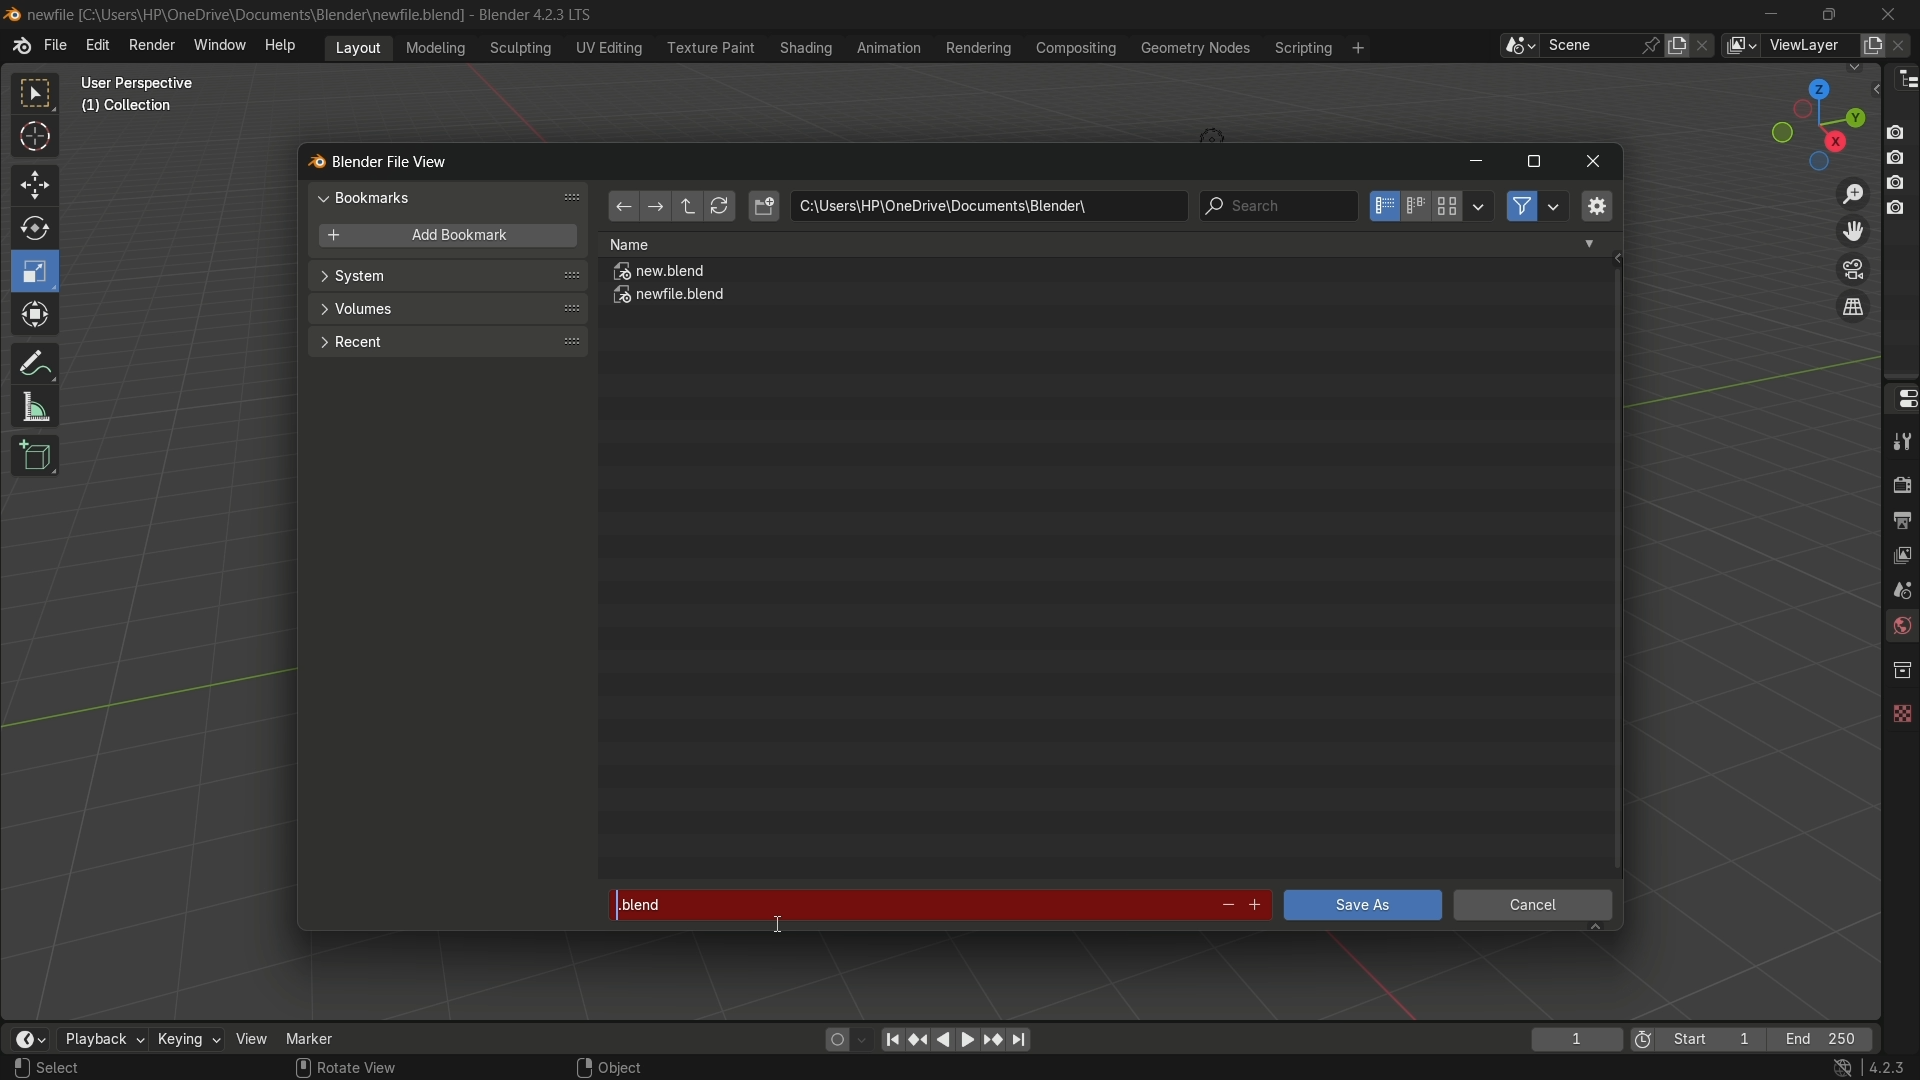 The height and width of the screenshot is (1080, 1920). Describe the element at coordinates (1594, 162) in the screenshot. I see `close window` at that location.